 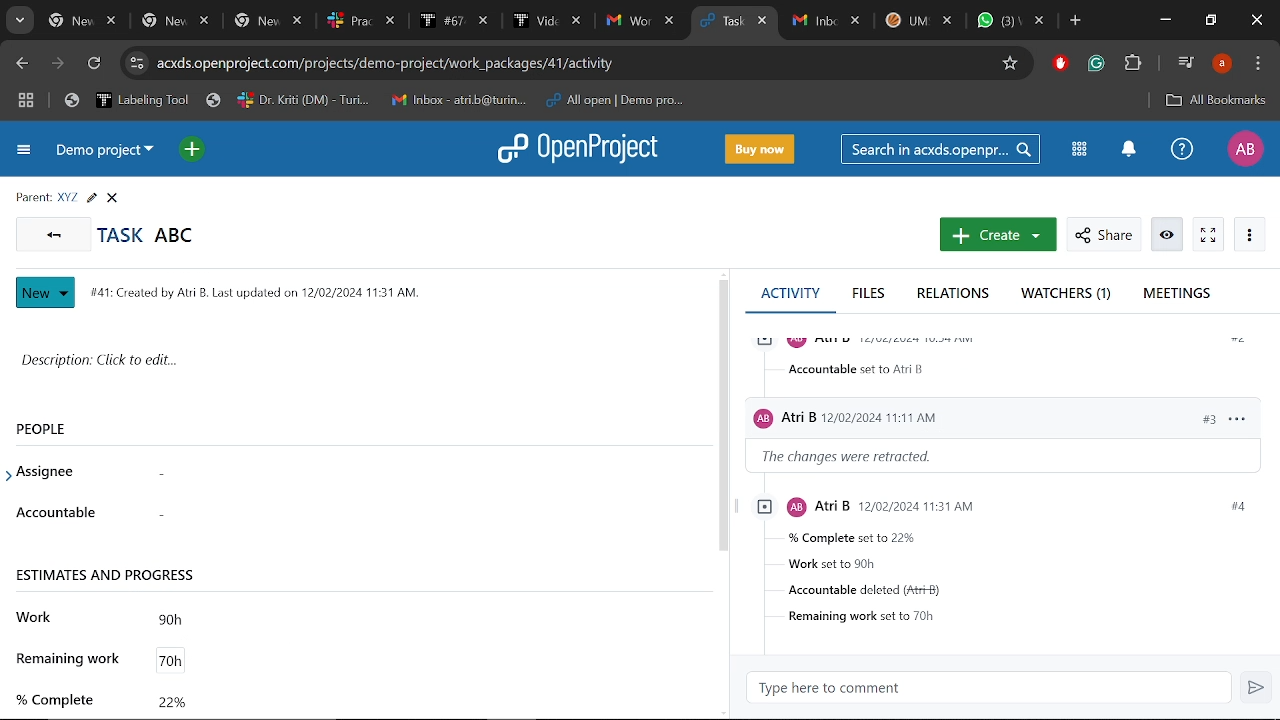 What do you see at coordinates (1182, 151) in the screenshot?
I see `Help` at bounding box center [1182, 151].